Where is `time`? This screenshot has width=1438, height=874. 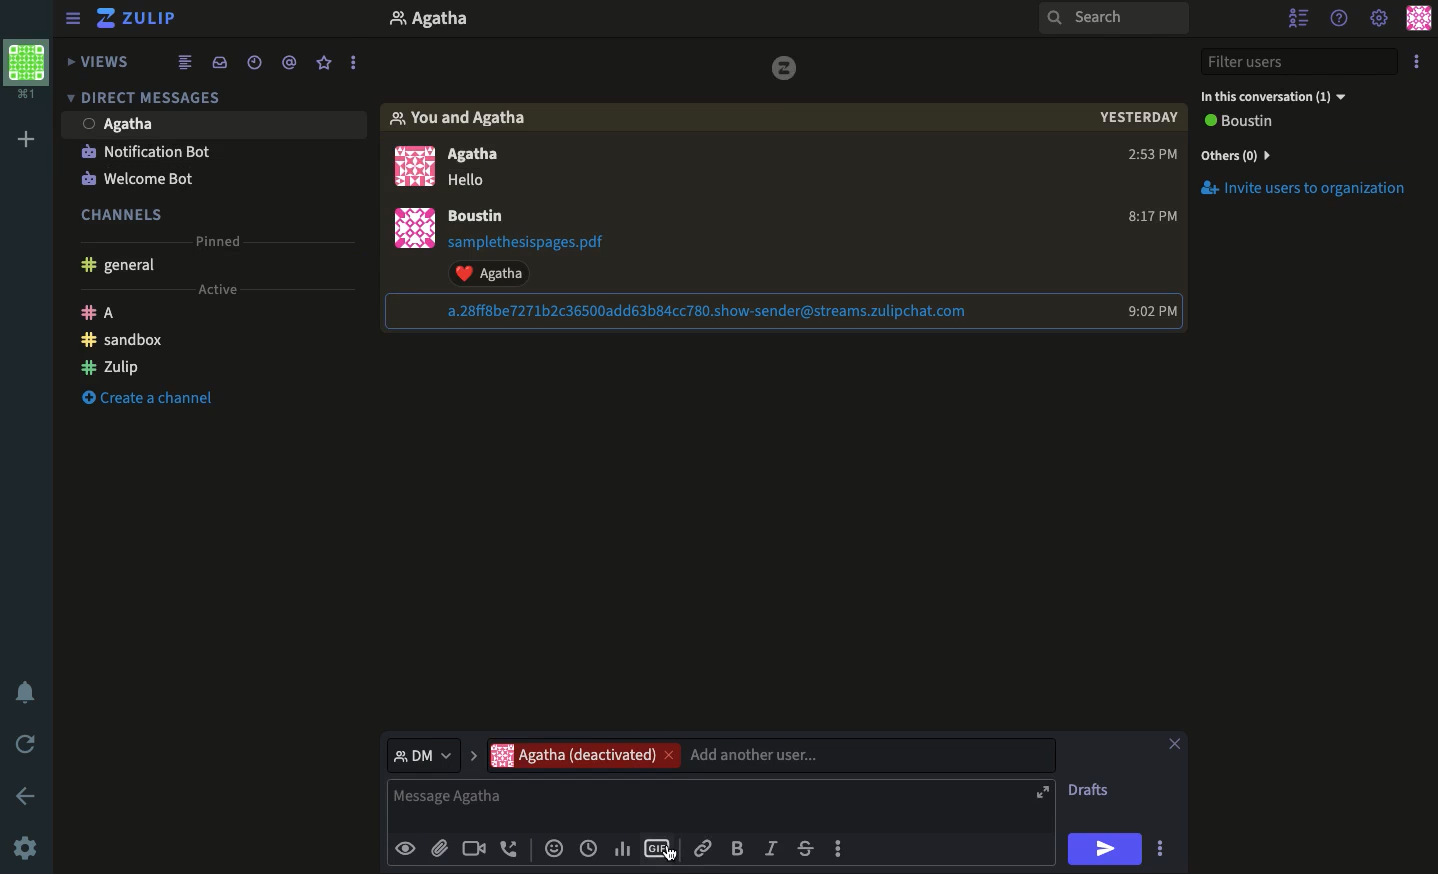 time is located at coordinates (1147, 311).